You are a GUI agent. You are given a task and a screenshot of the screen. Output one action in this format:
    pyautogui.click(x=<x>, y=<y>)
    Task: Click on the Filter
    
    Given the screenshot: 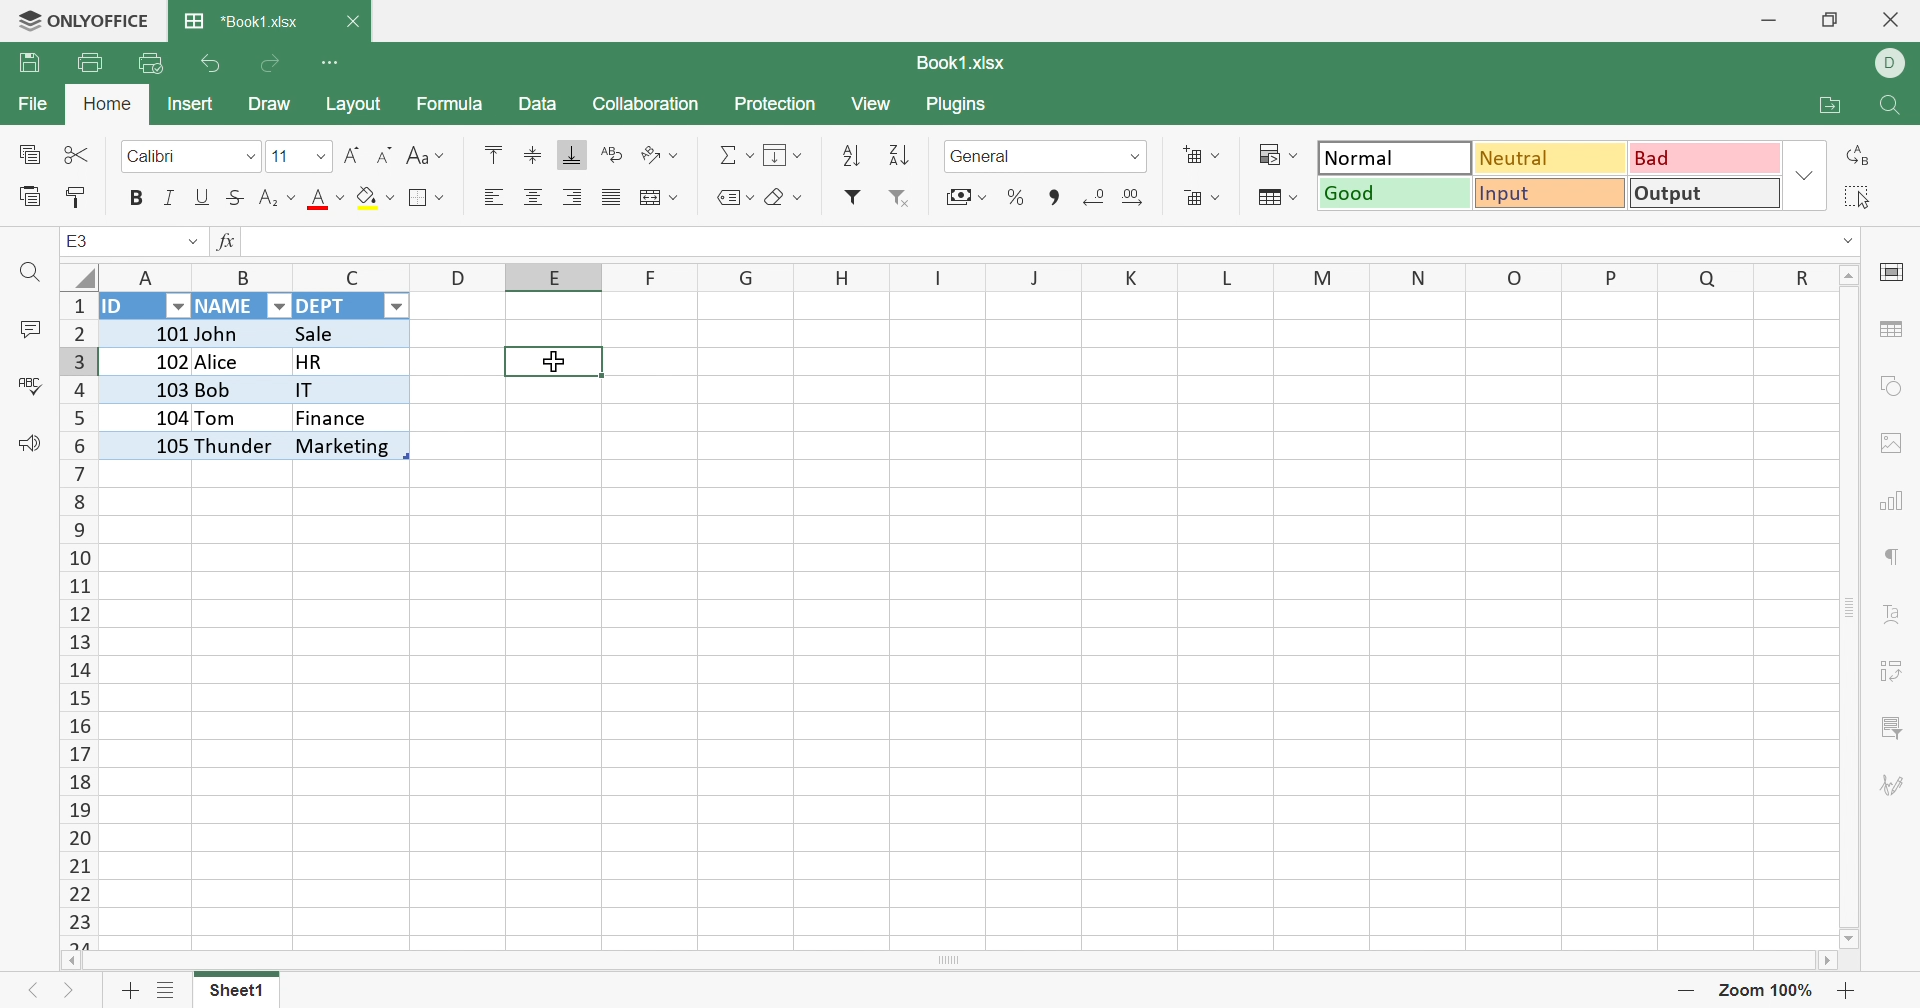 What is the action you would take?
    pyautogui.click(x=855, y=198)
    